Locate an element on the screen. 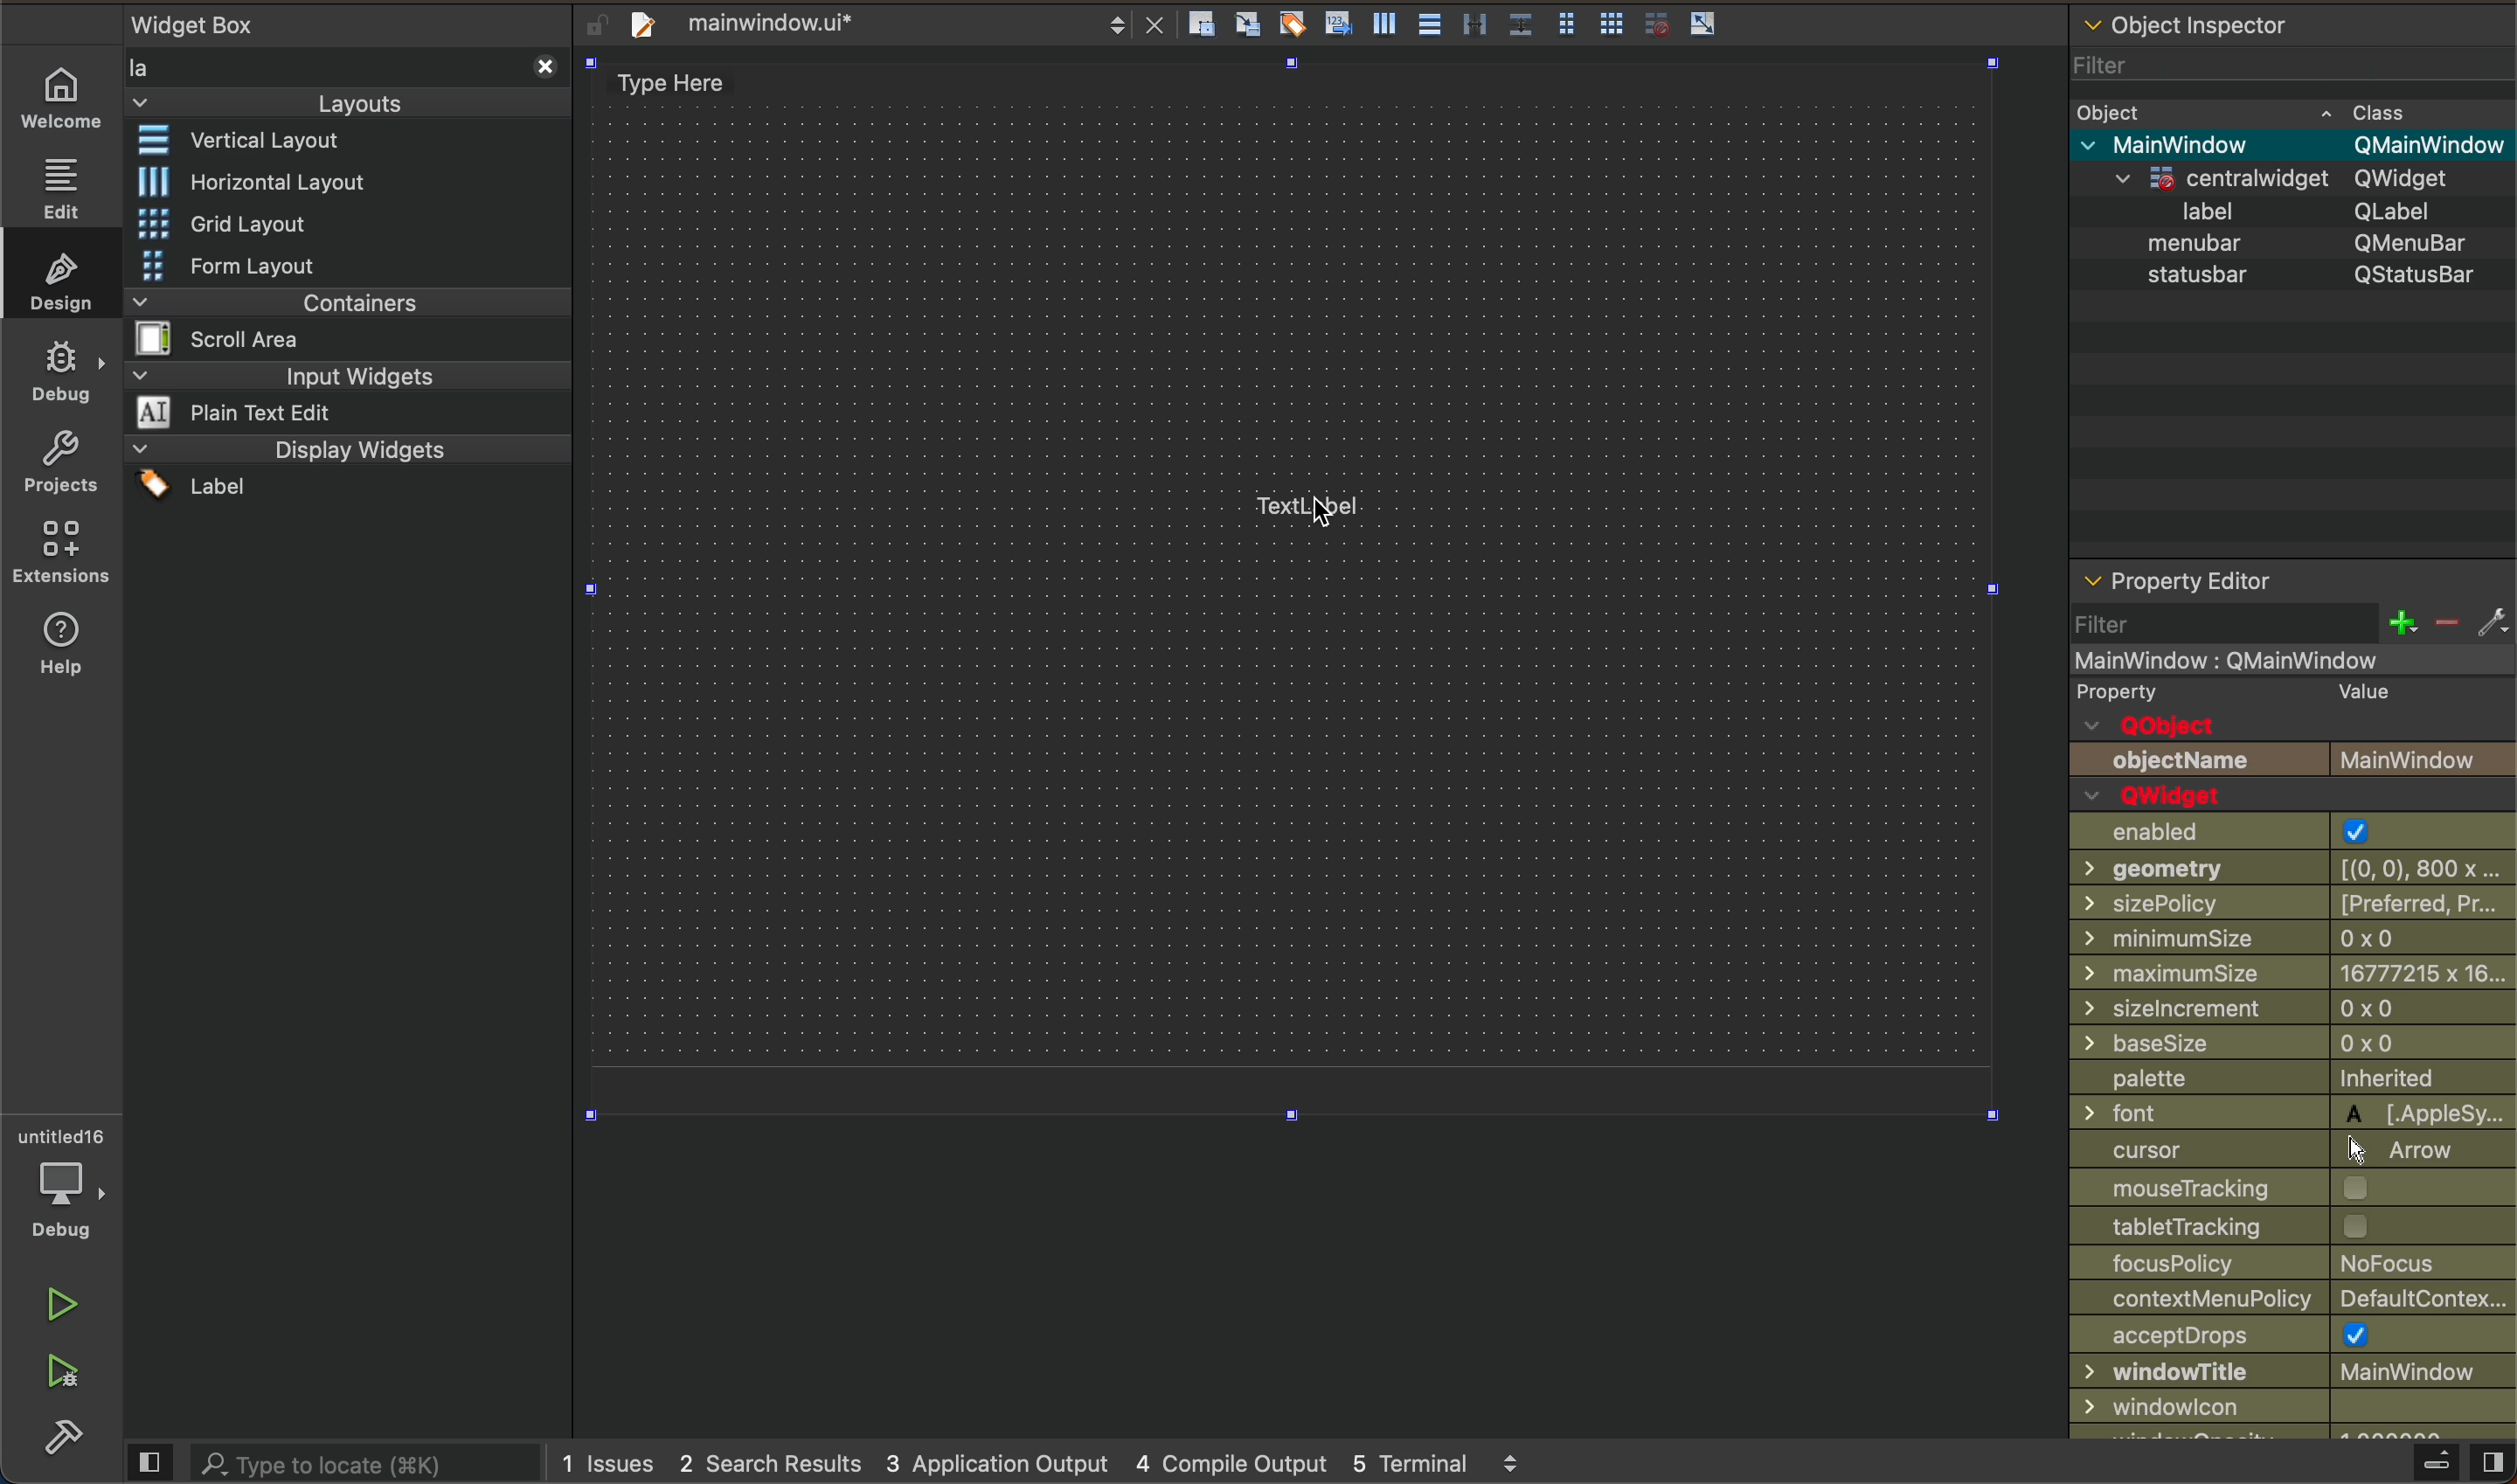  label is located at coordinates (1302, 502).